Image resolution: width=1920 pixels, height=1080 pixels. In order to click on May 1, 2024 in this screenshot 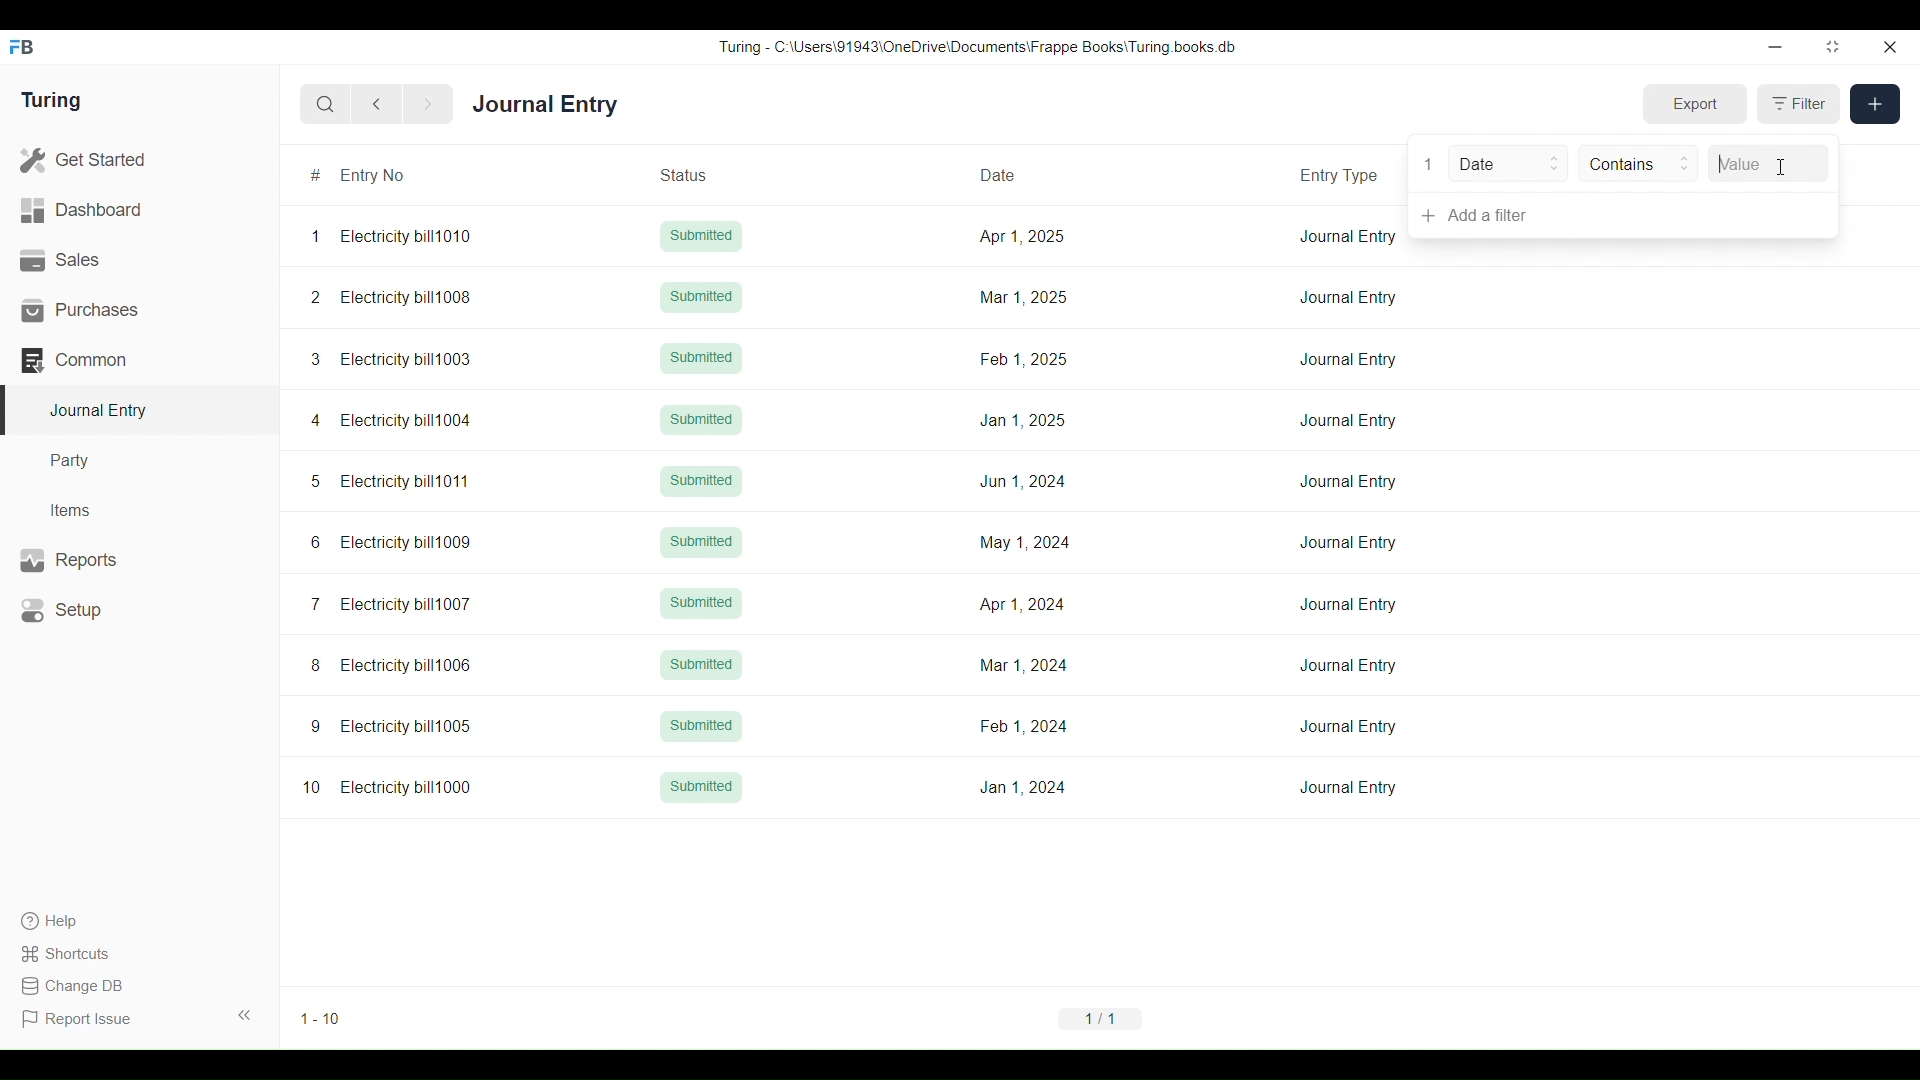, I will do `click(1024, 541)`.